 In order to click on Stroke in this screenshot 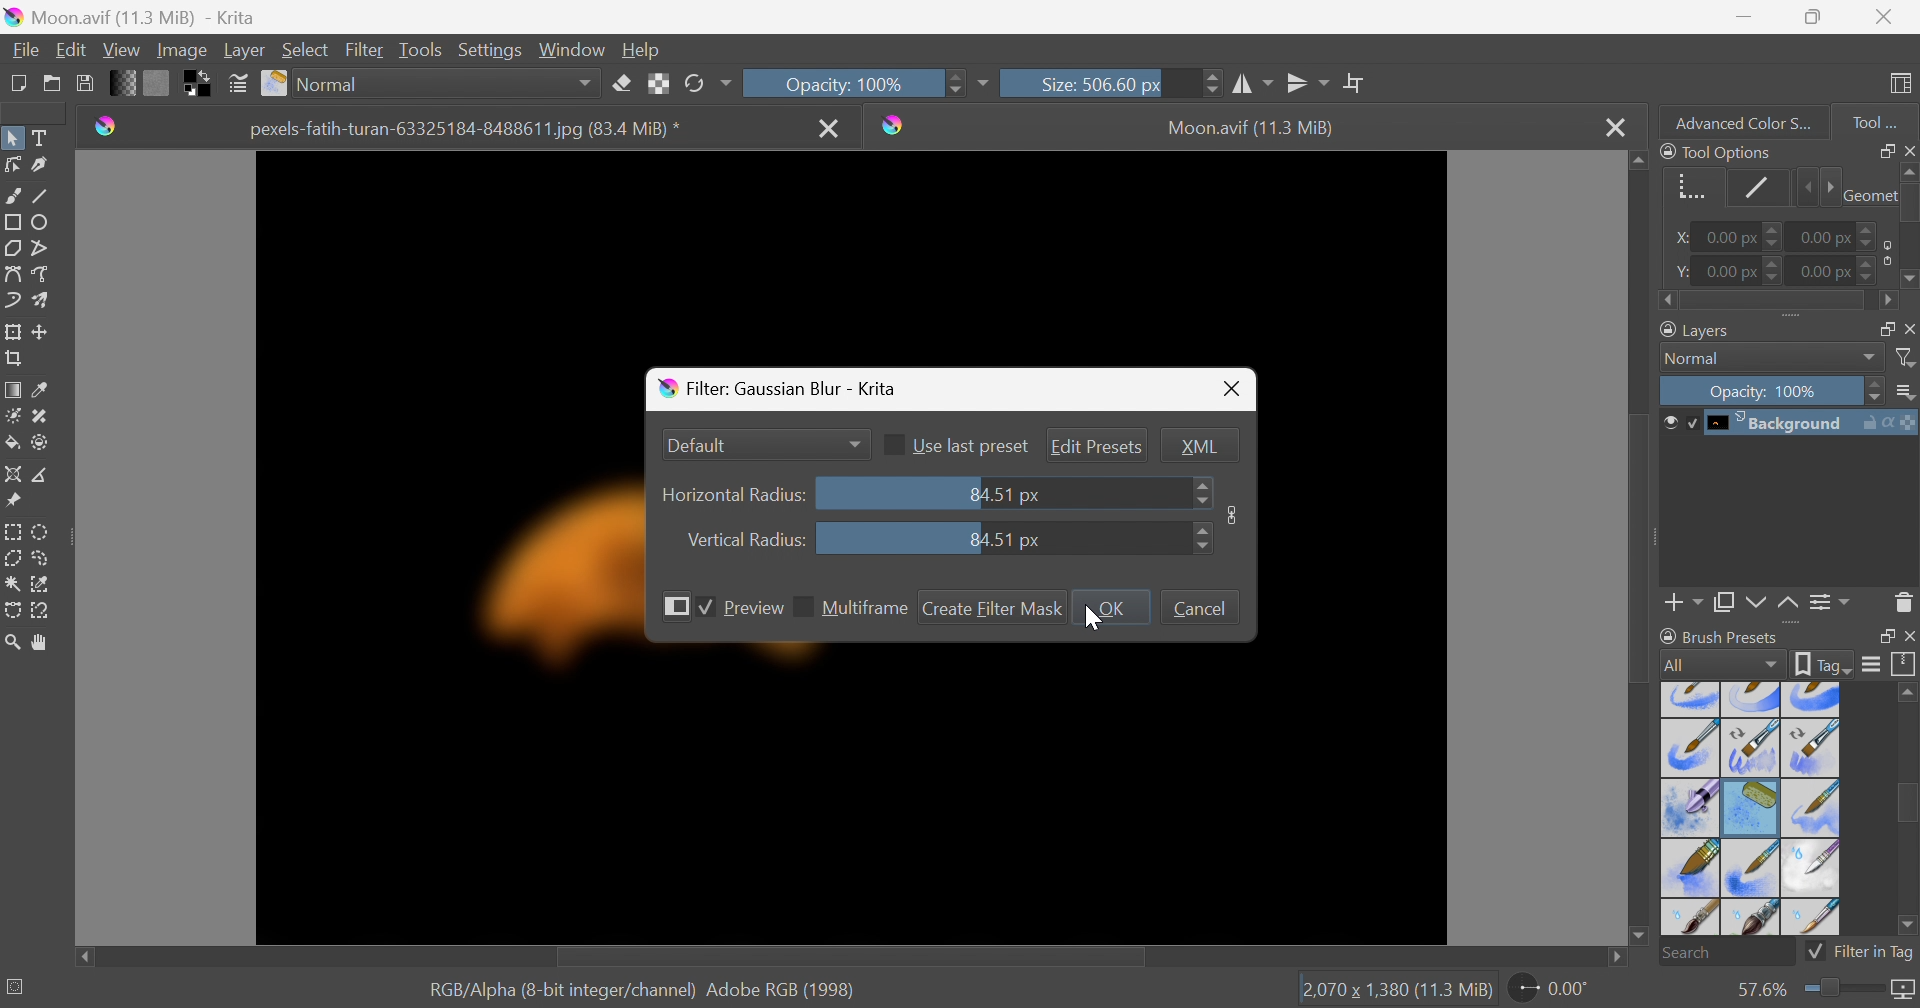, I will do `click(1752, 189)`.